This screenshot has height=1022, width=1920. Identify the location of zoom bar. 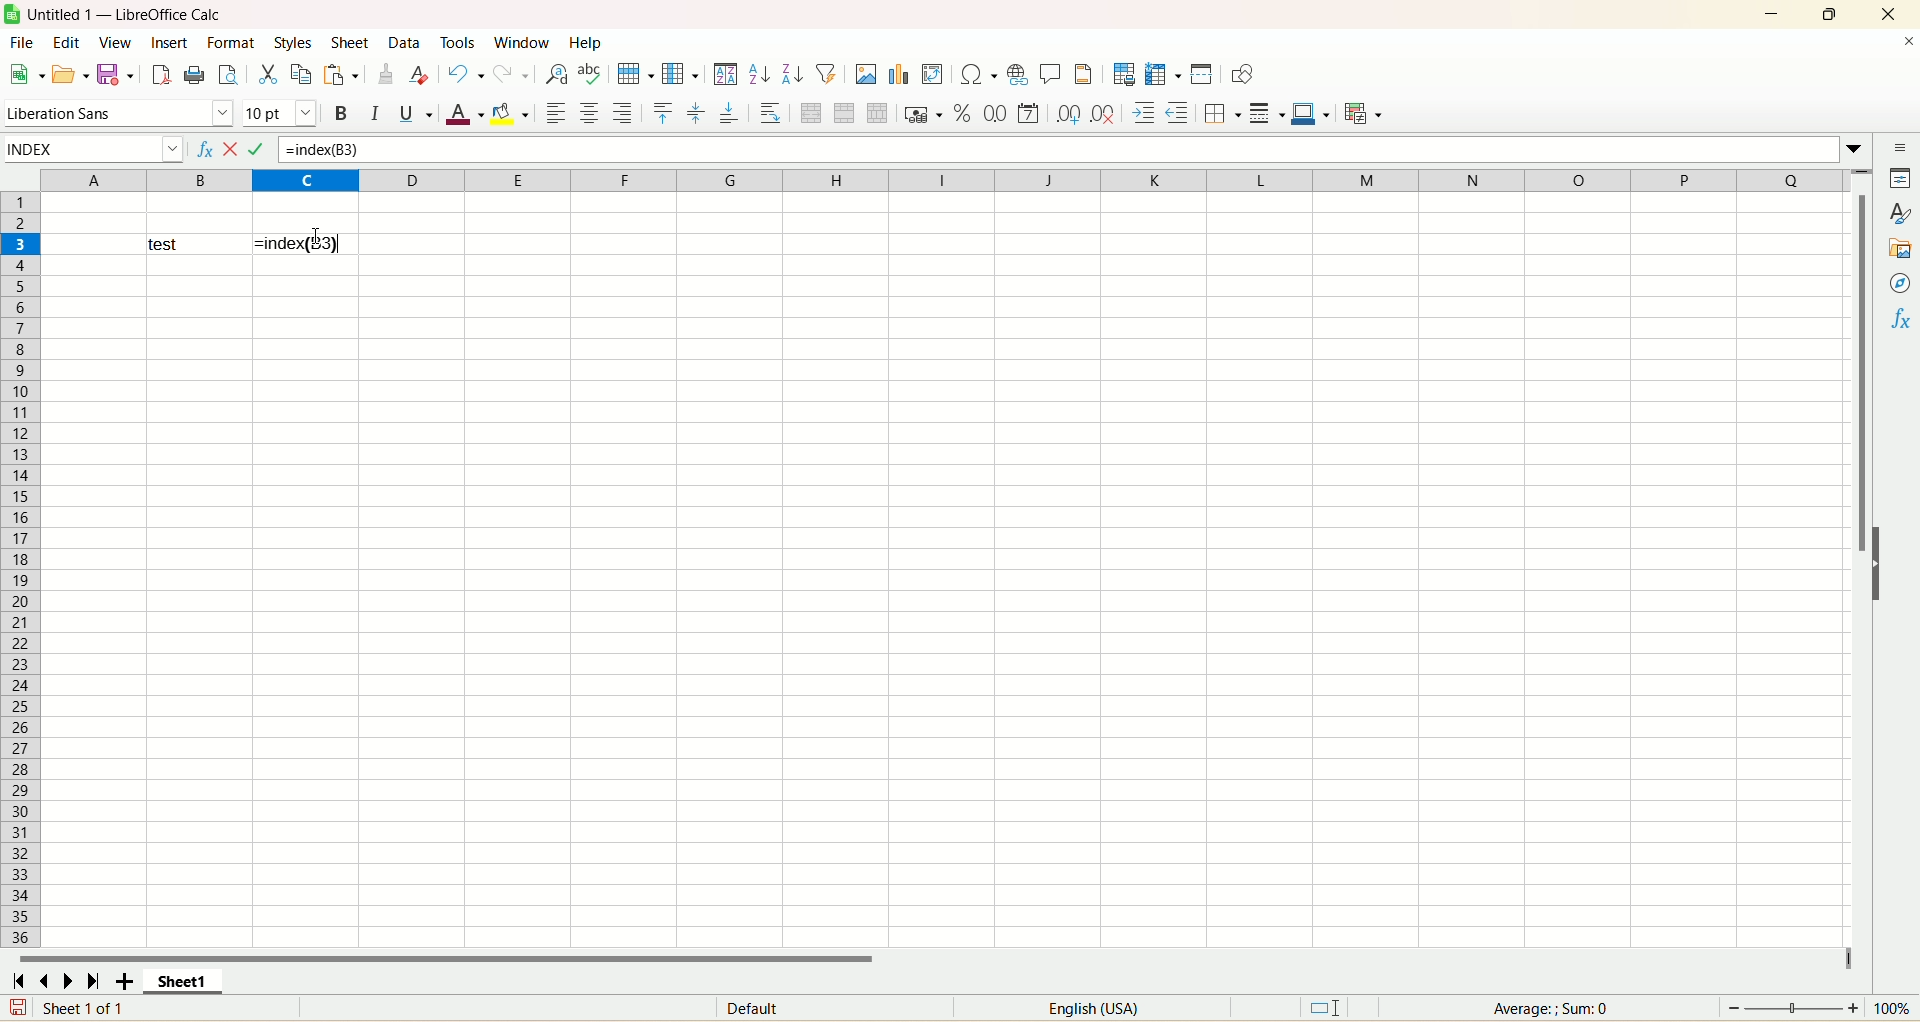
(1793, 1008).